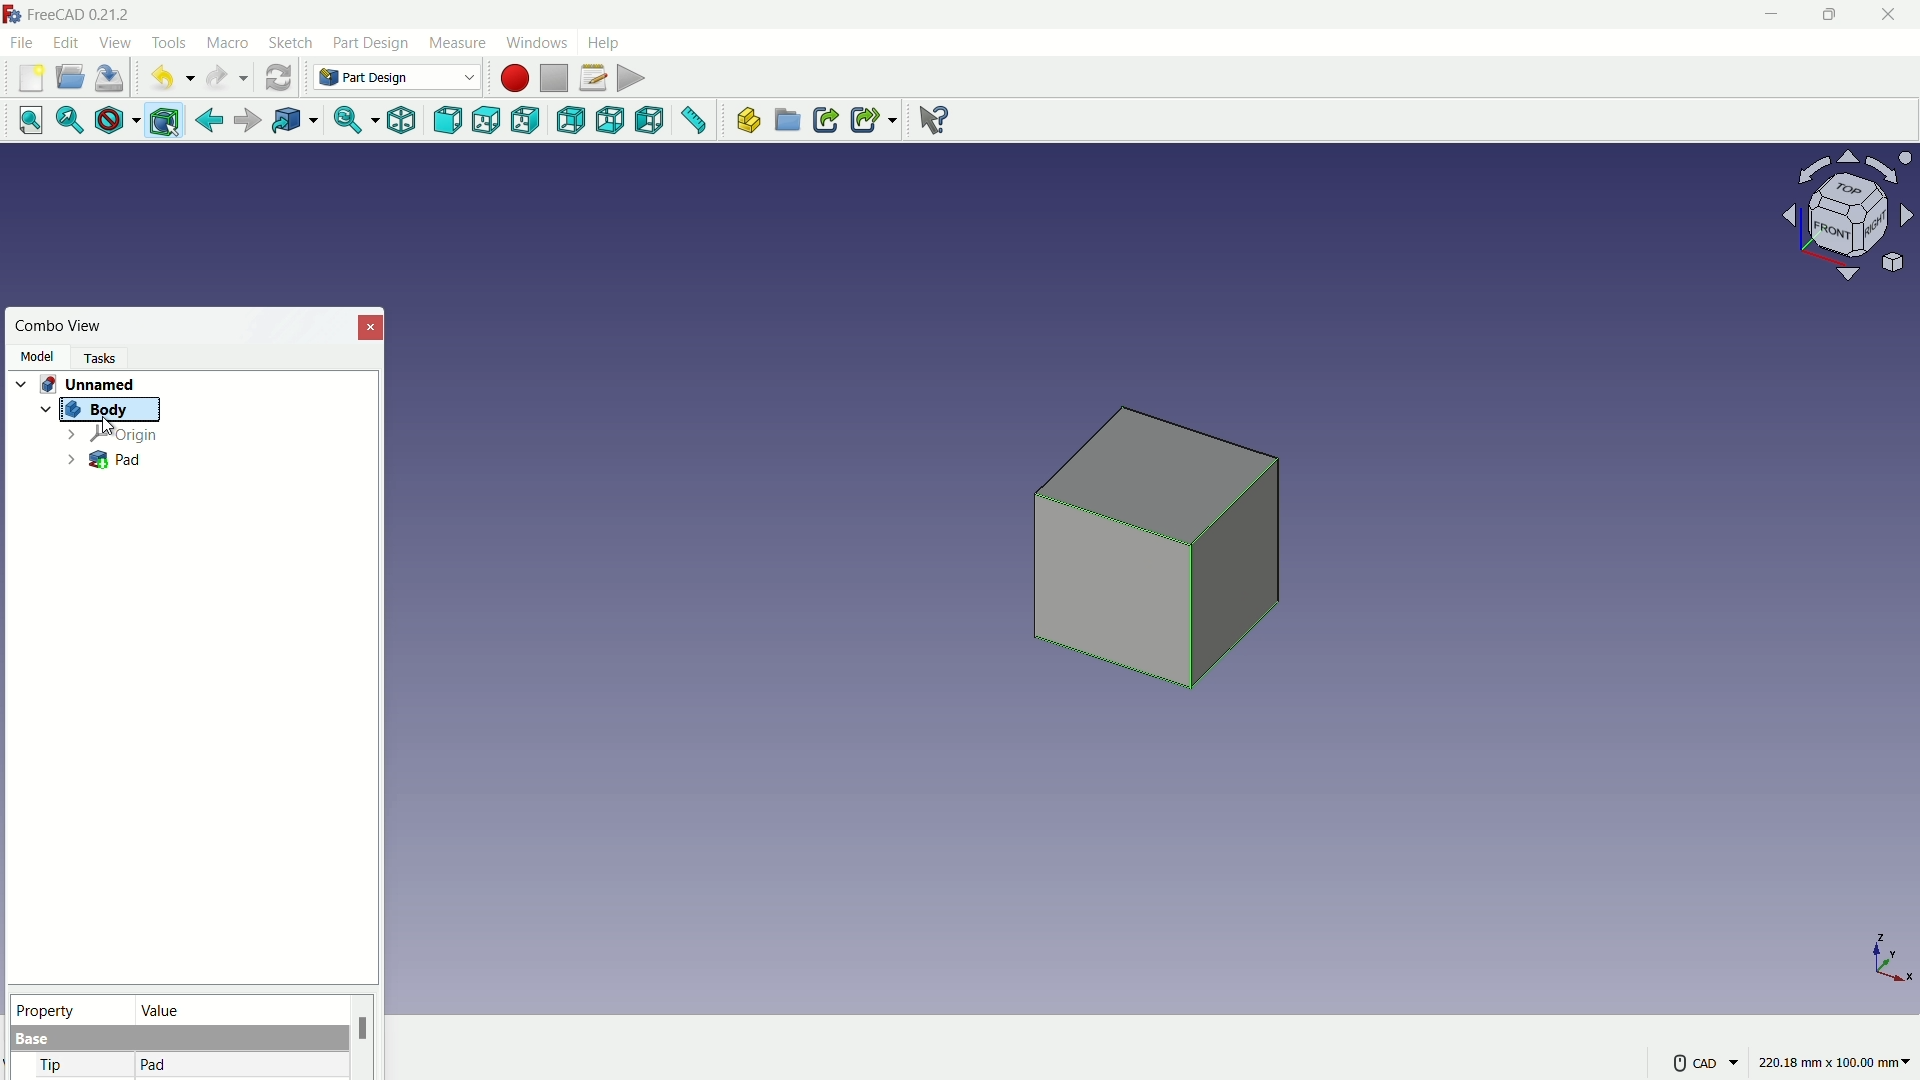  Describe the element at coordinates (928, 118) in the screenshot. I see `help extension` at that location.